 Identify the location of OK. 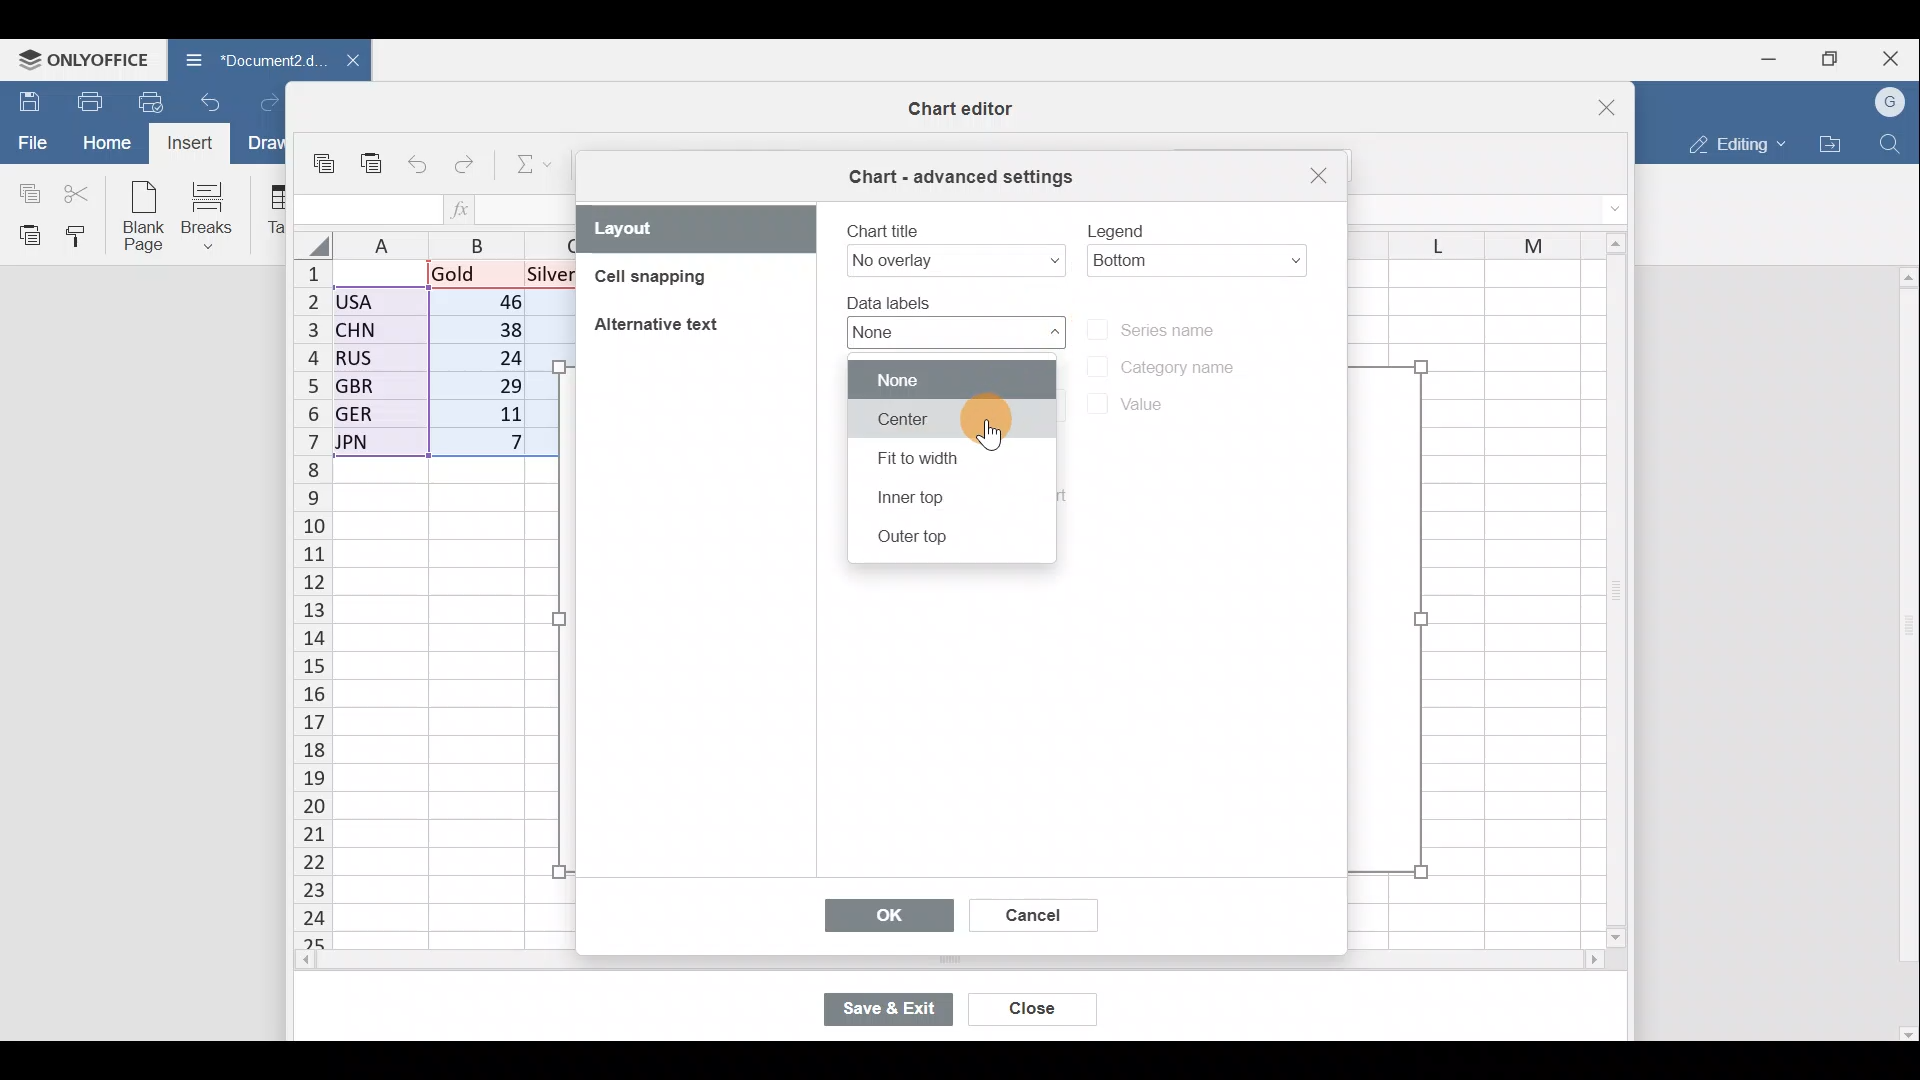
(887, 913).